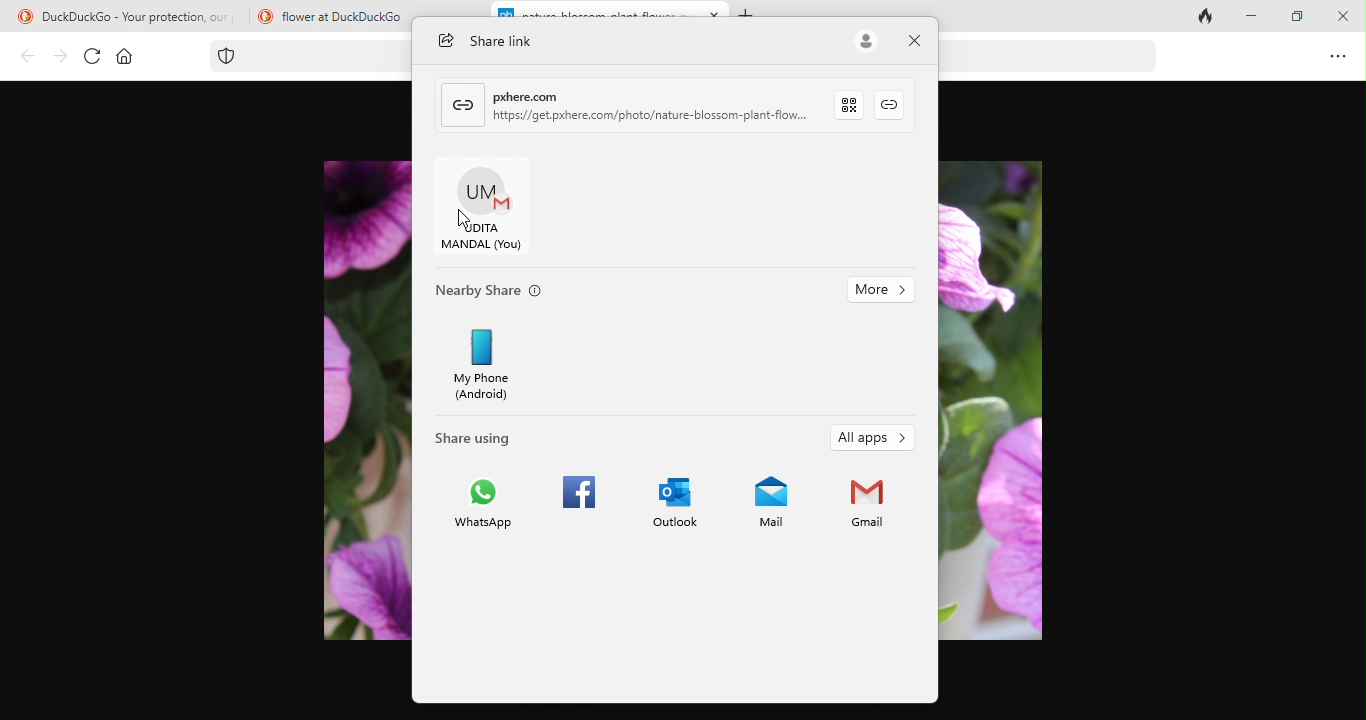  Describe the element at coordinates (1338, 15) in the screenshot. I see `close` at that location.